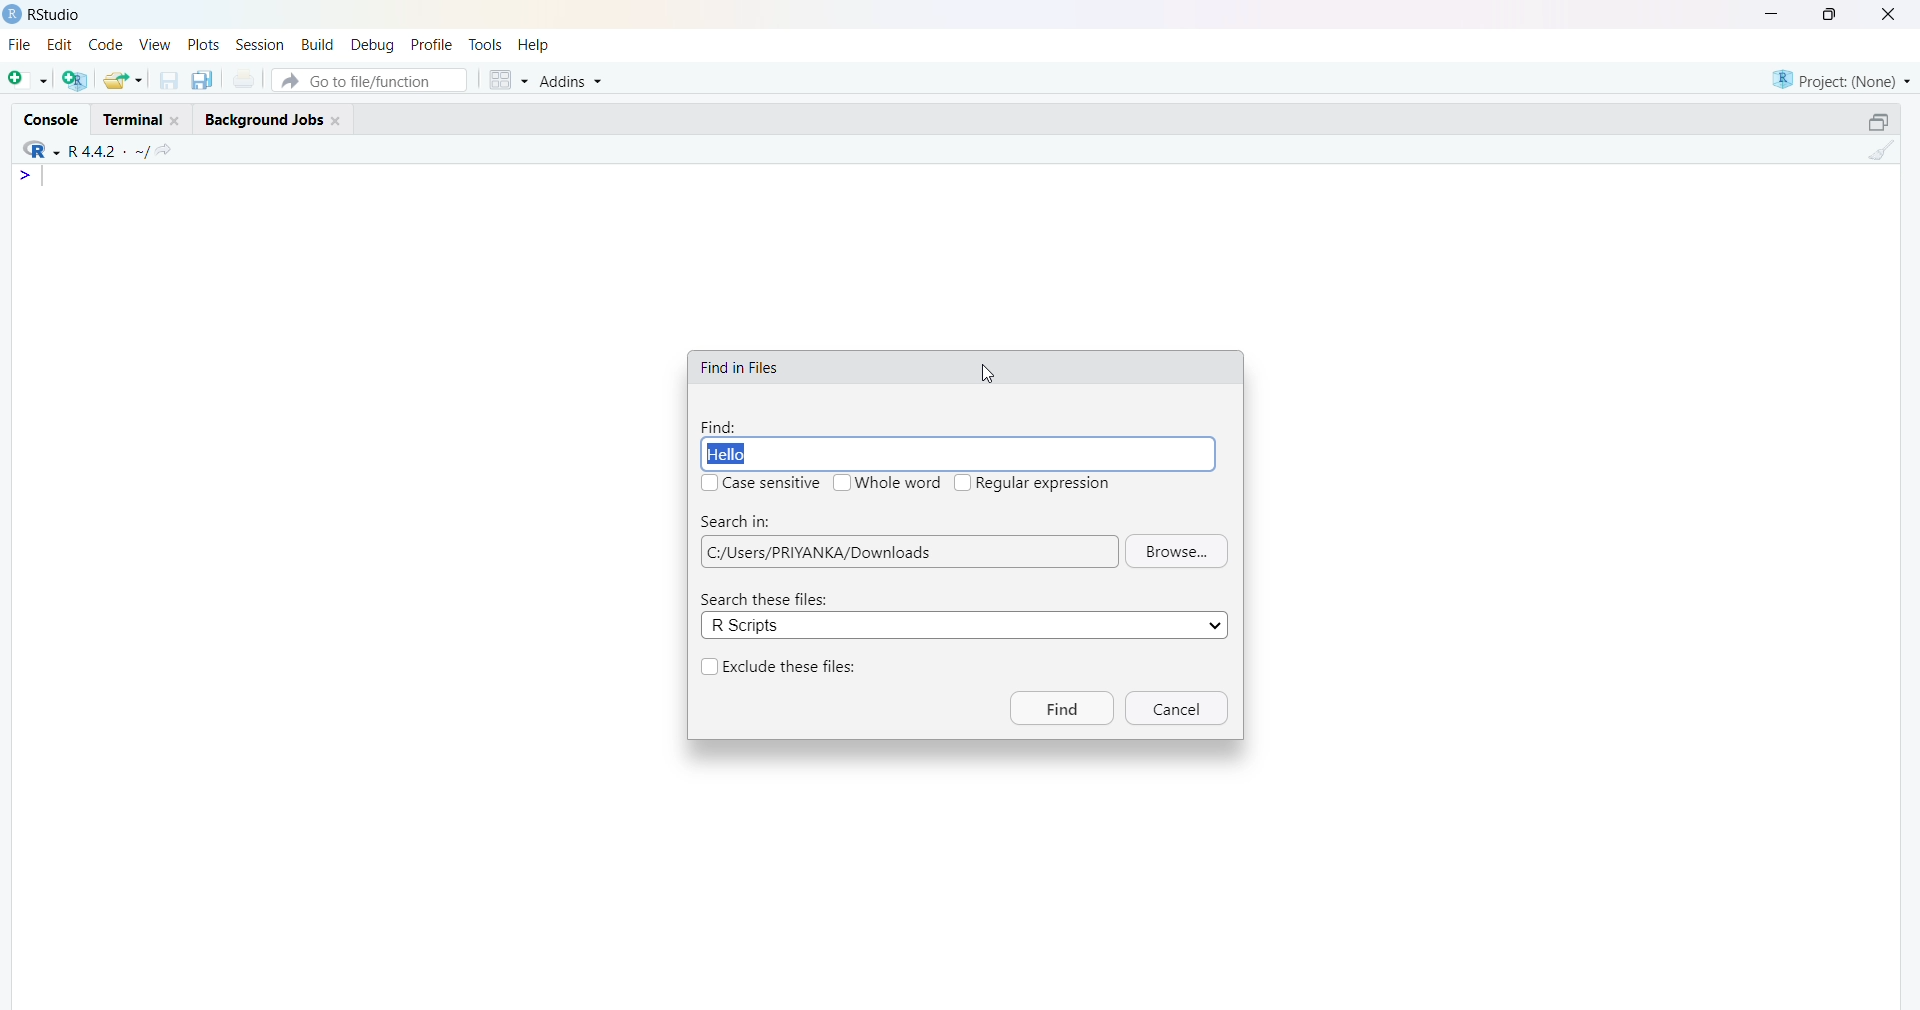 The width and height of the screenshot is (1920, 1010). I want to click on >, so click(28, 175).